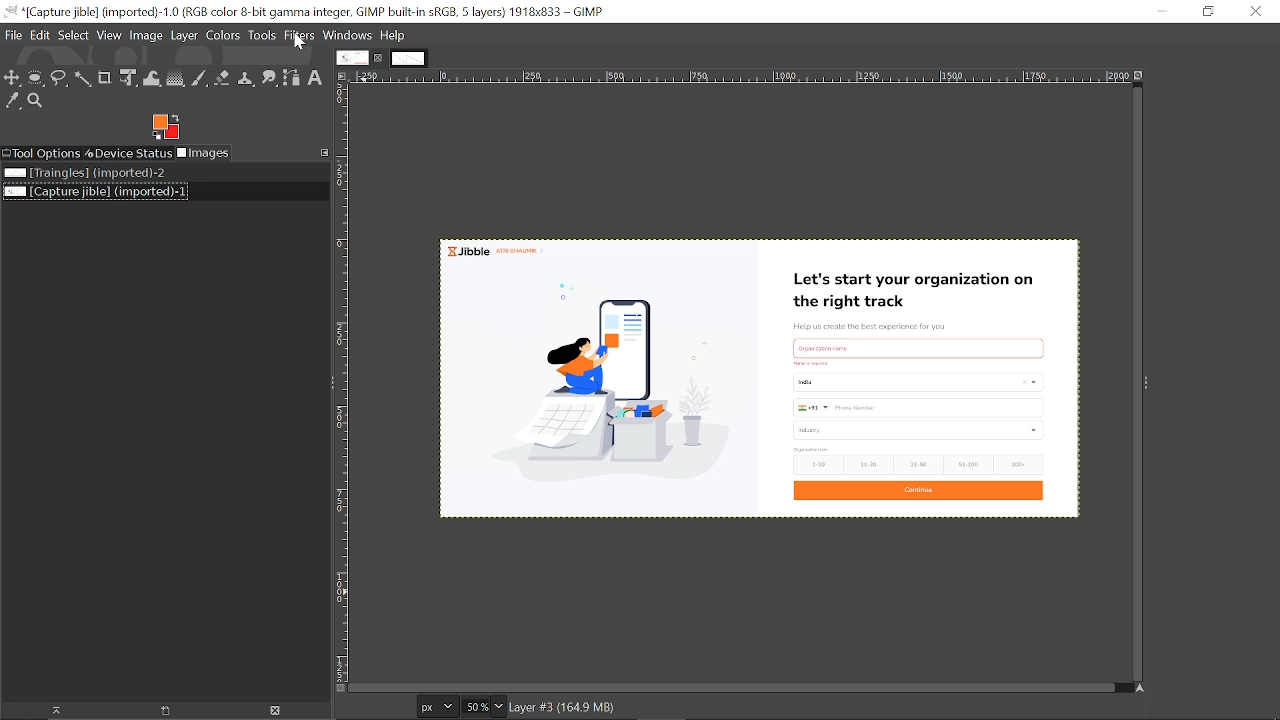 Image resolution: width=1280 pixels, height=720 pixels. What do you see at coordinates (205, 153) in the screenshot?
I see `Images` at bounding box center [205, 153].